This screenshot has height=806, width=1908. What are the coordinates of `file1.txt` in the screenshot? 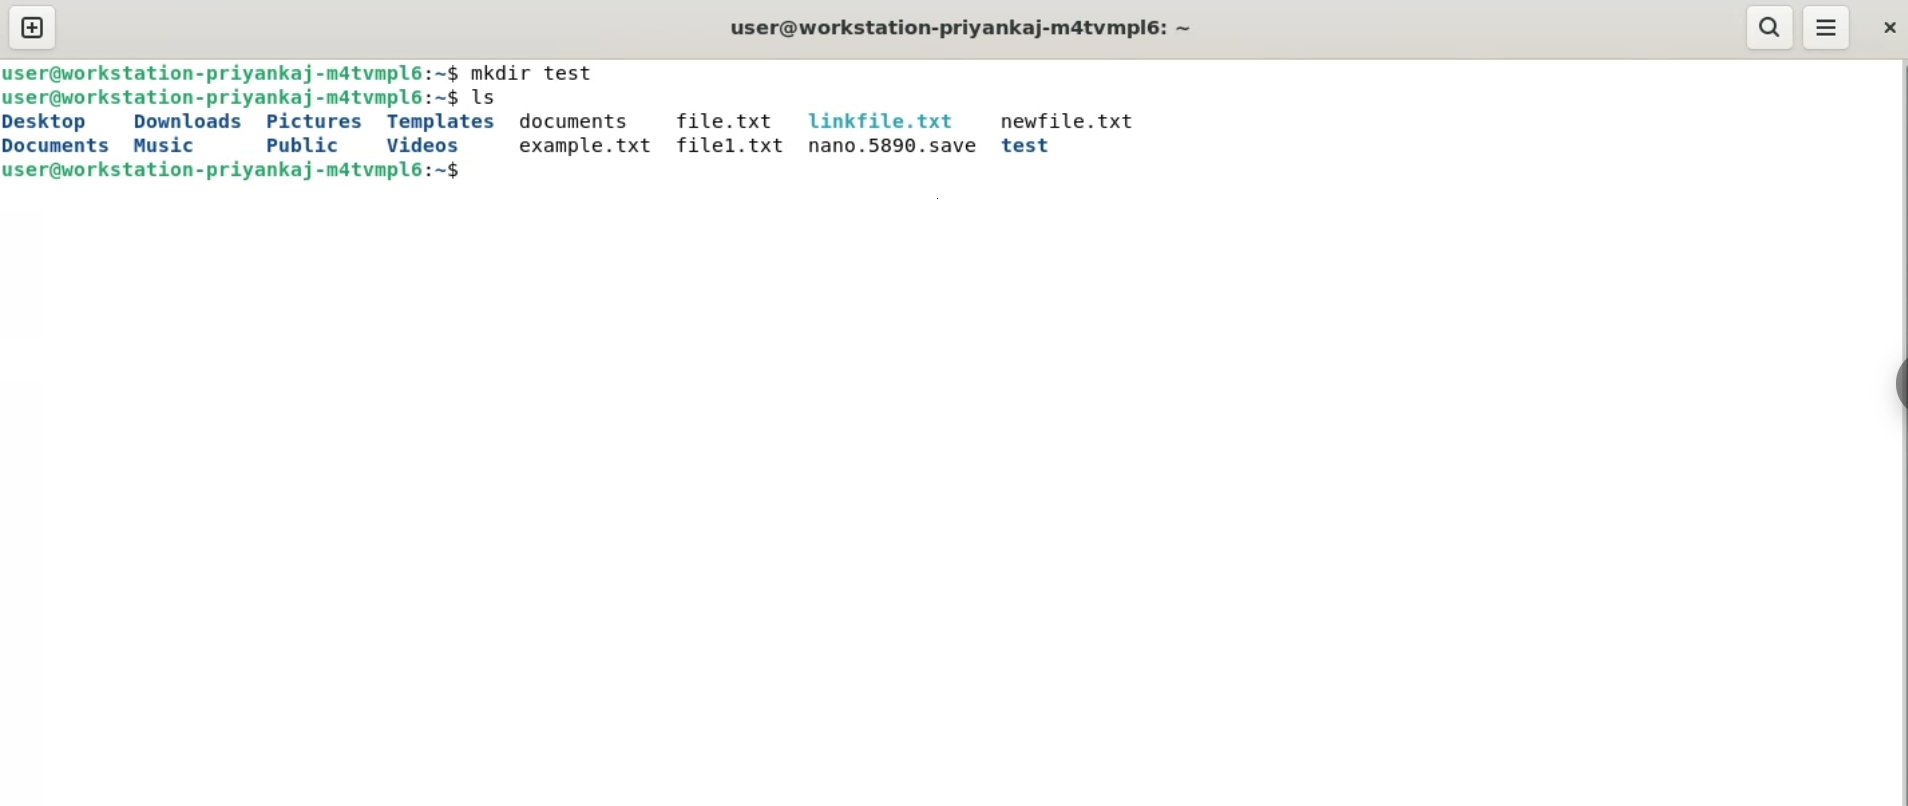 It's located at (728, 146).